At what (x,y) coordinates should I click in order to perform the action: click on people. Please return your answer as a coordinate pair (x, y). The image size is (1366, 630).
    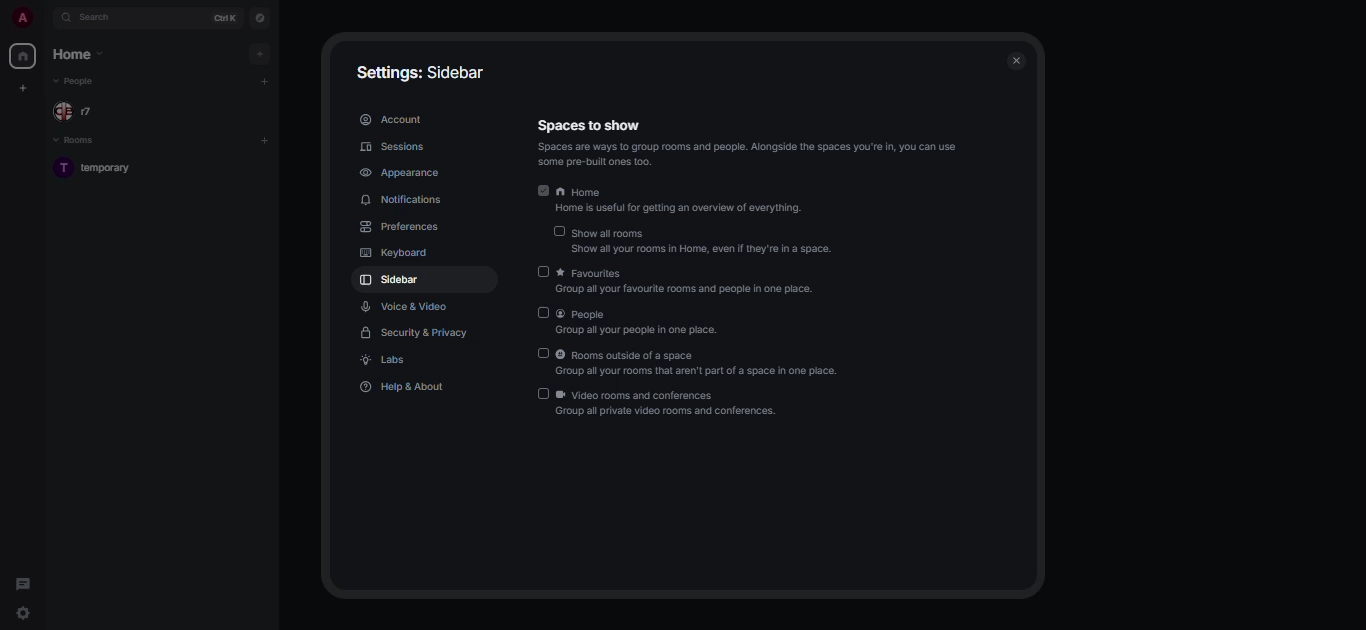
    Looking at the image, I should click on (639, 315).